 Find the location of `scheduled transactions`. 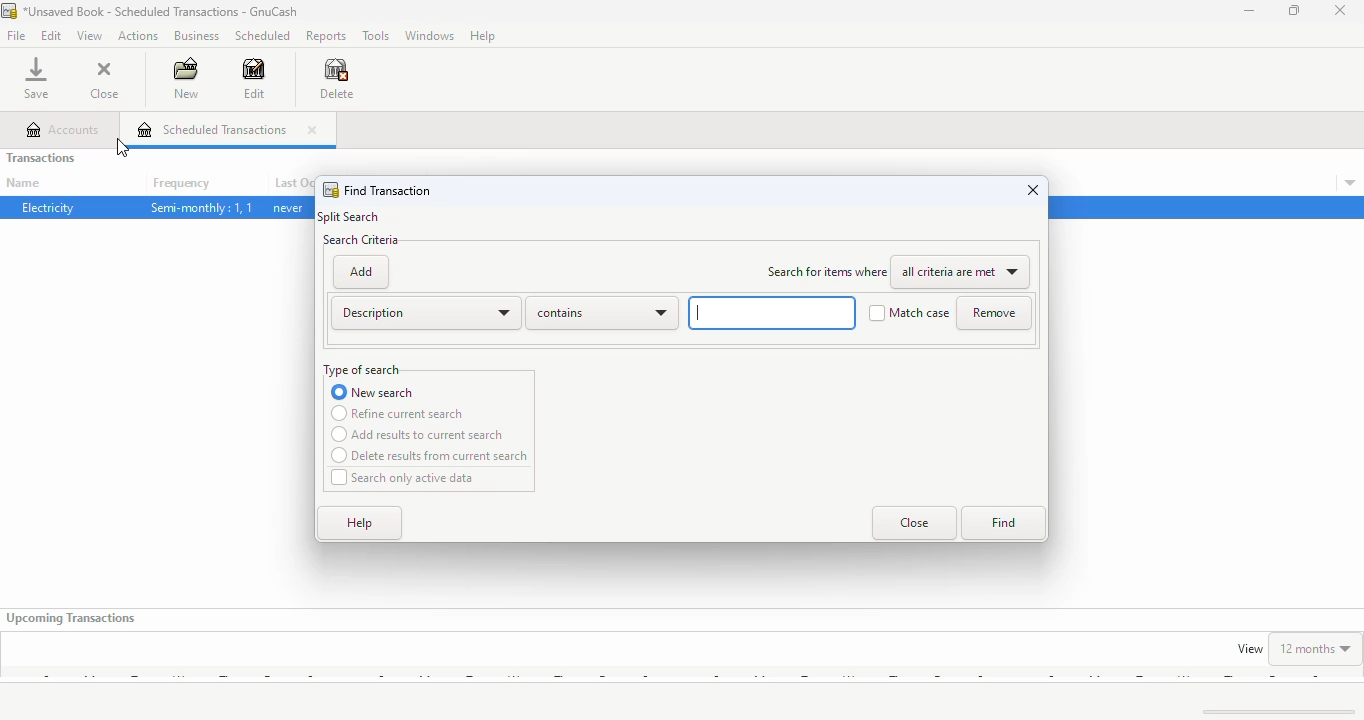

scheduled transactions is located at coordinates (212, 129).